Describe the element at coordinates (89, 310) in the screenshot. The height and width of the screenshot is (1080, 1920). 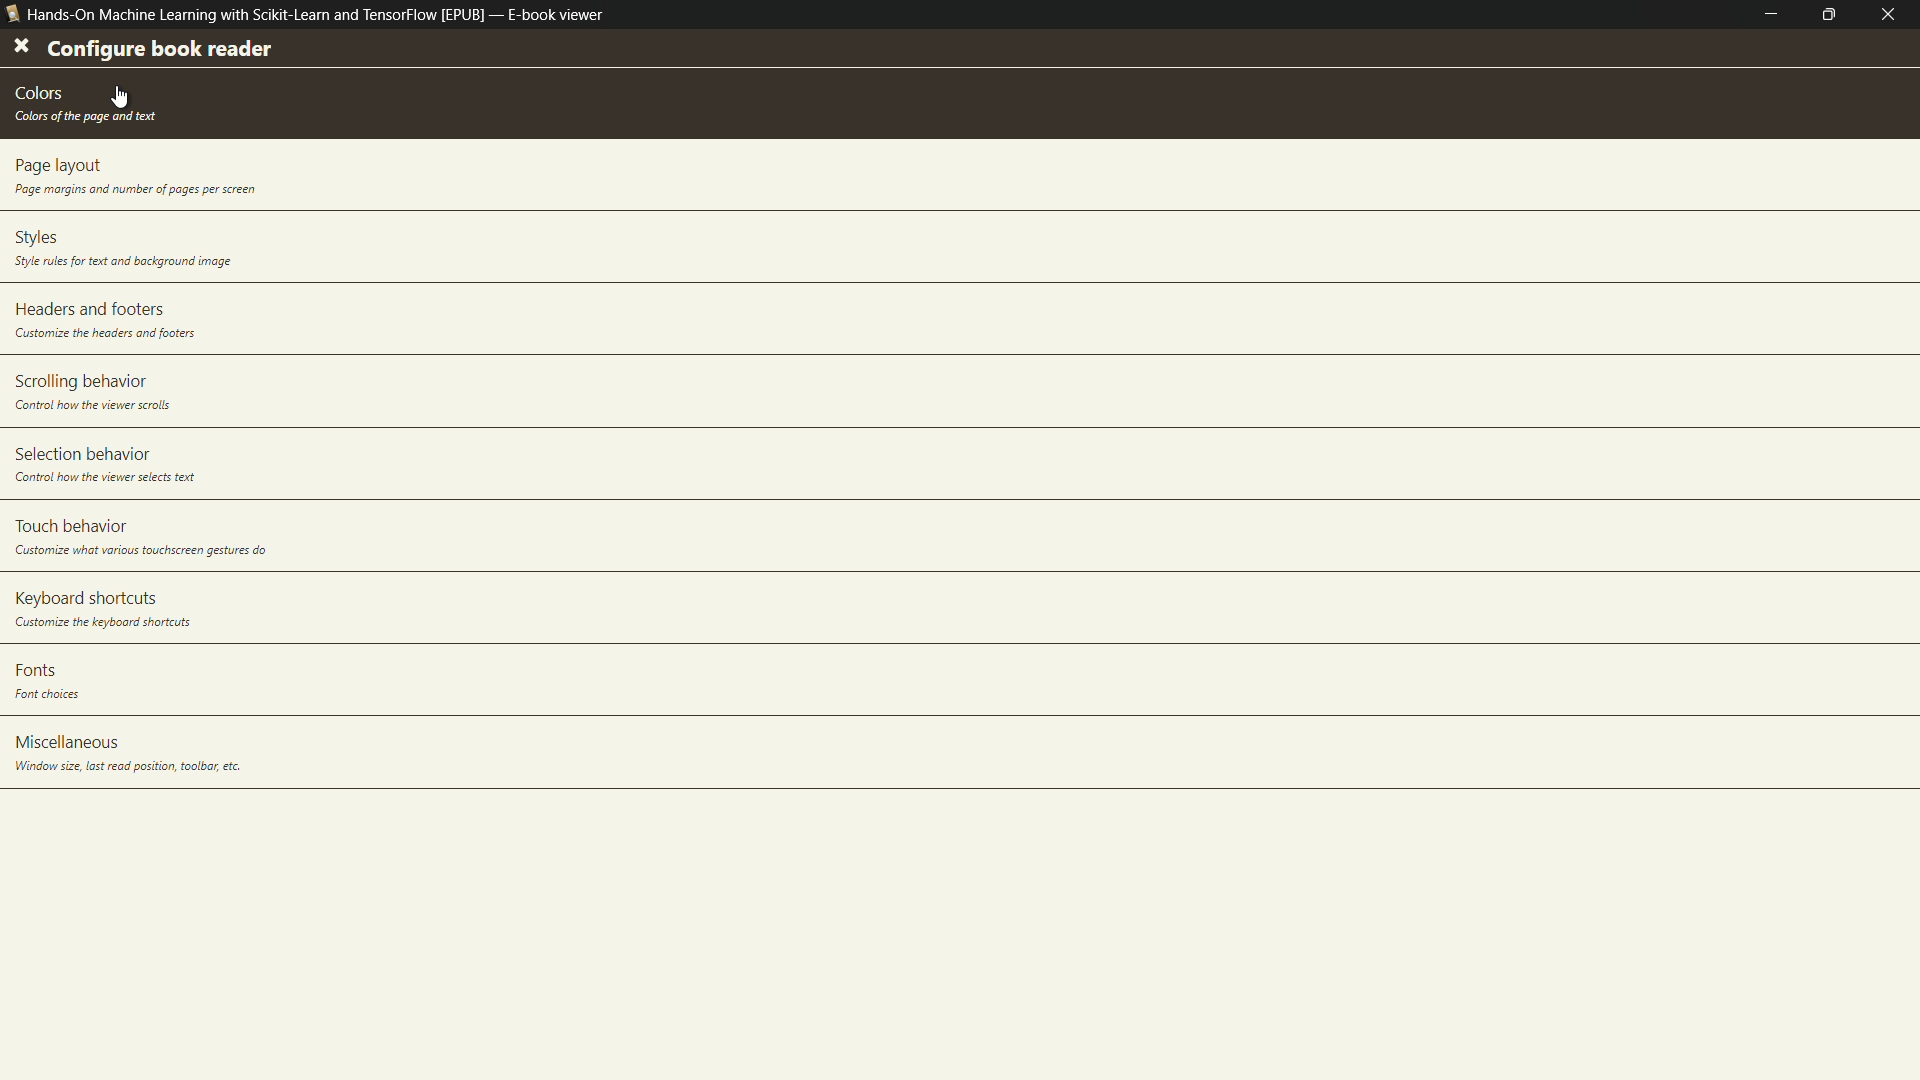
I see `headers and footers` at that location.